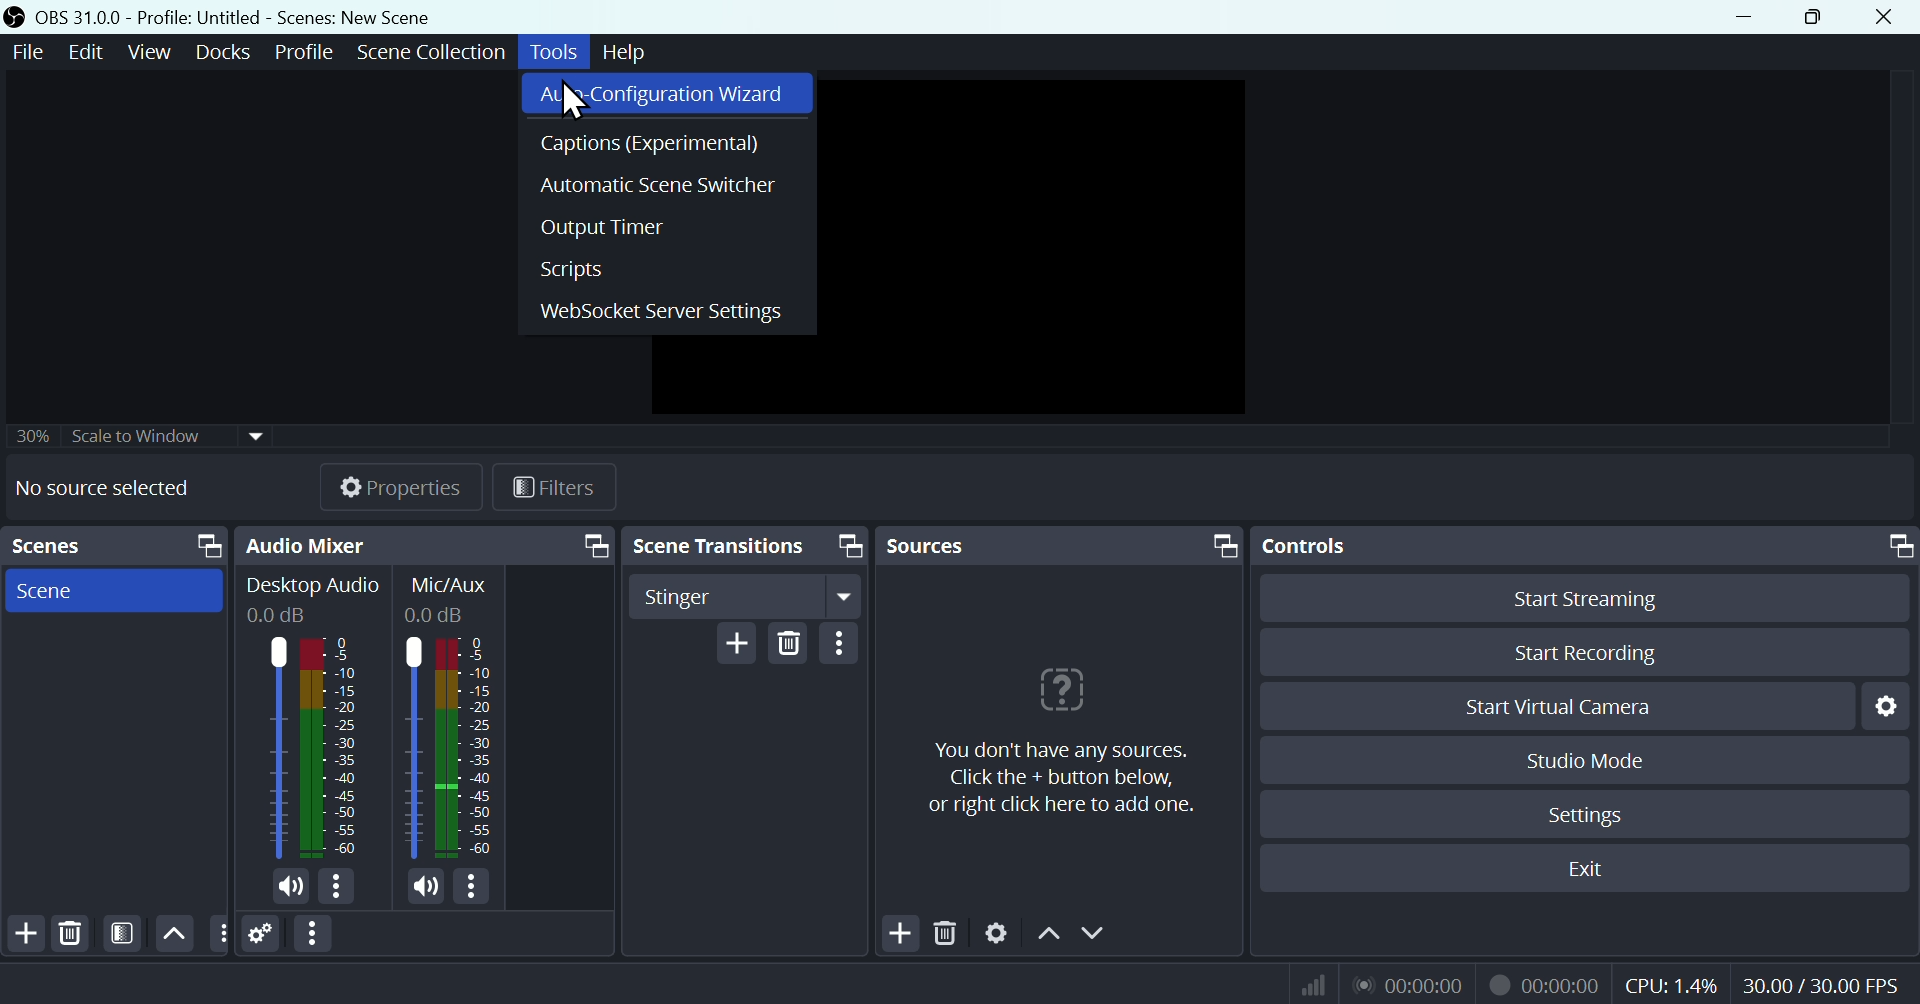  Describe the element at coordinates (291, 887) in the screenshot. I see `mic` at that location.